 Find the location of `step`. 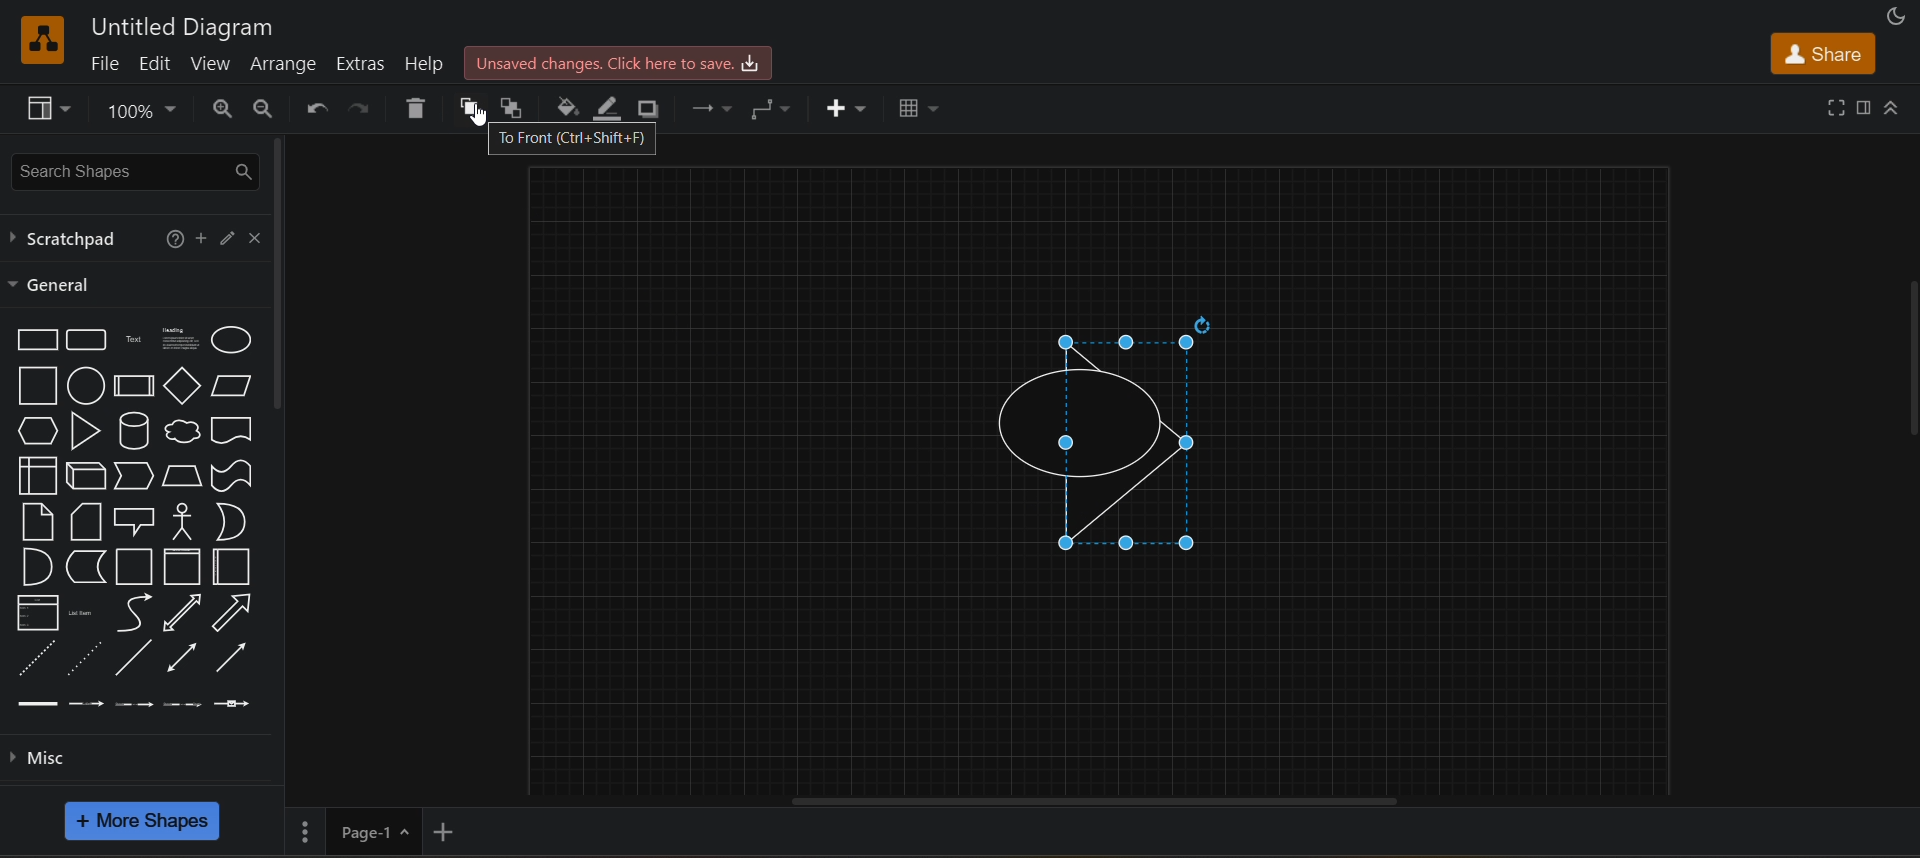

step is located at coordinates (135, 476).